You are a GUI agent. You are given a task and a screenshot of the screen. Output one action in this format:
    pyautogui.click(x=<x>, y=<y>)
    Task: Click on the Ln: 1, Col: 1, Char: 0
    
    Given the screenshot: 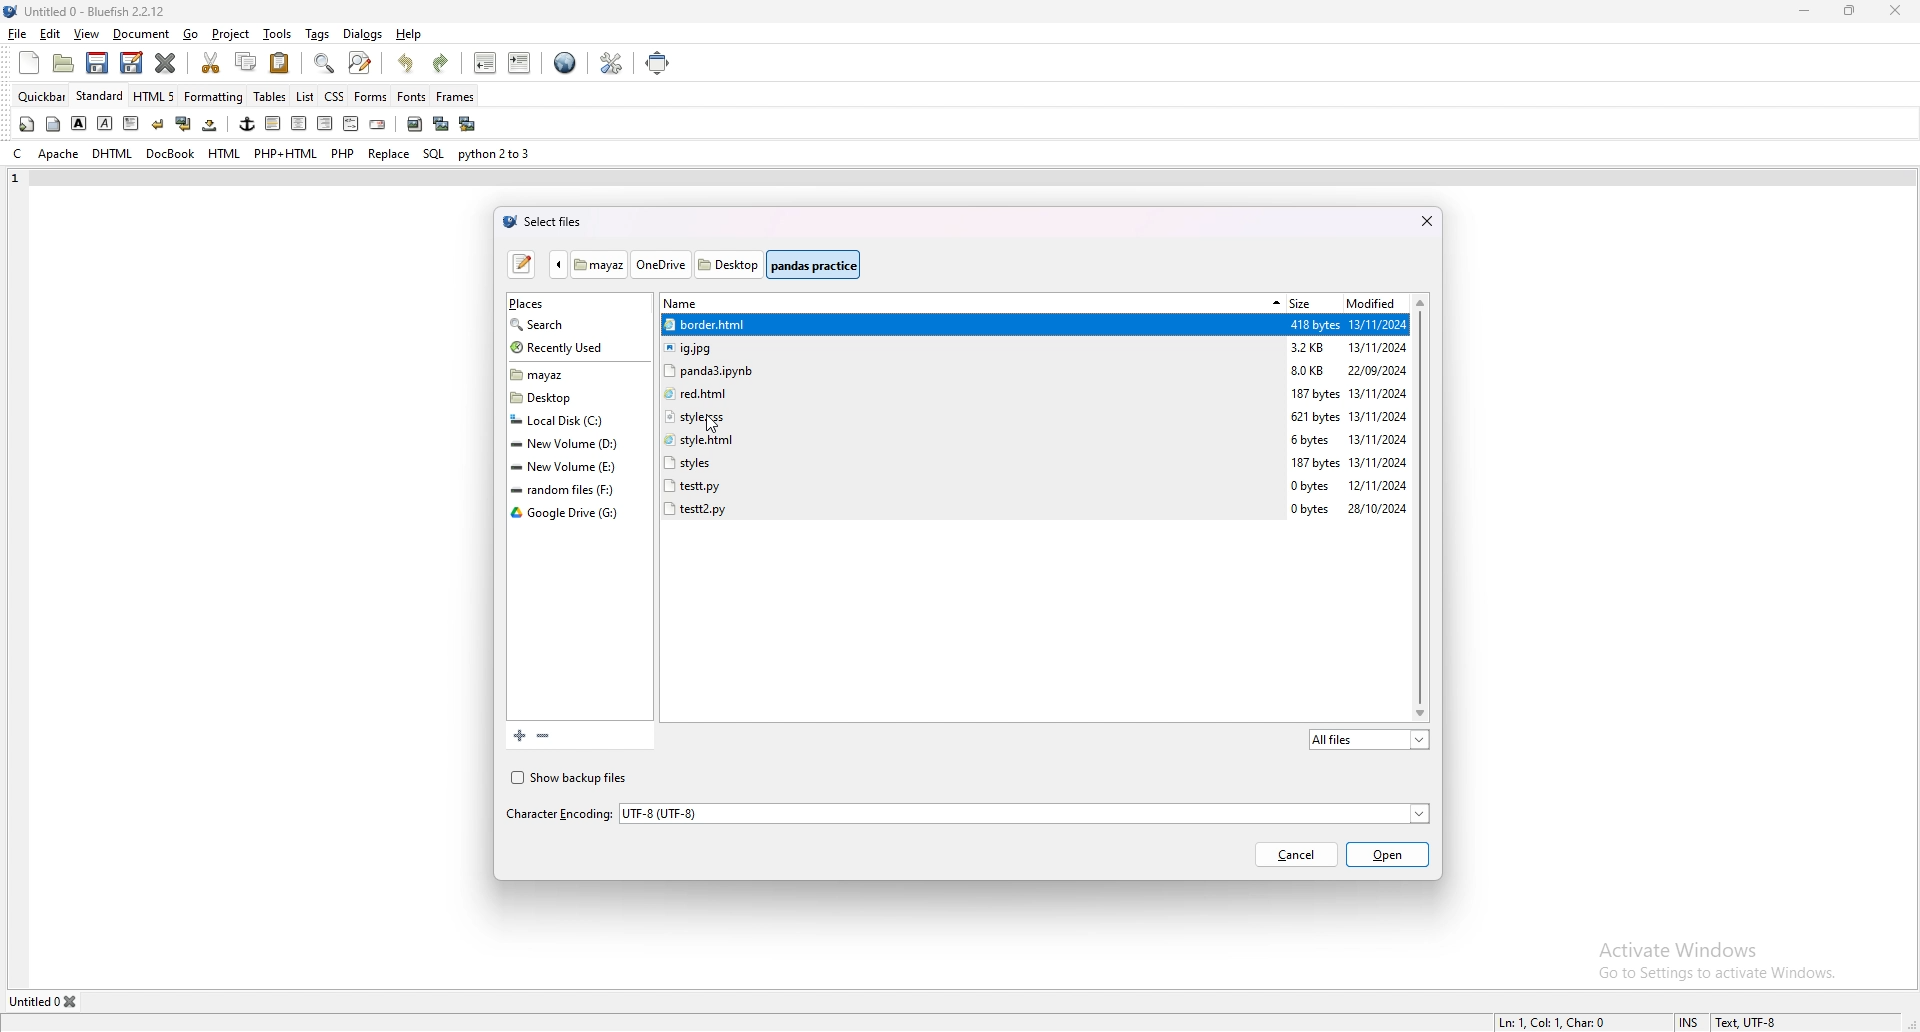 What is the action you would take?
    pyautogui.click(x=1556, y=1022)
    